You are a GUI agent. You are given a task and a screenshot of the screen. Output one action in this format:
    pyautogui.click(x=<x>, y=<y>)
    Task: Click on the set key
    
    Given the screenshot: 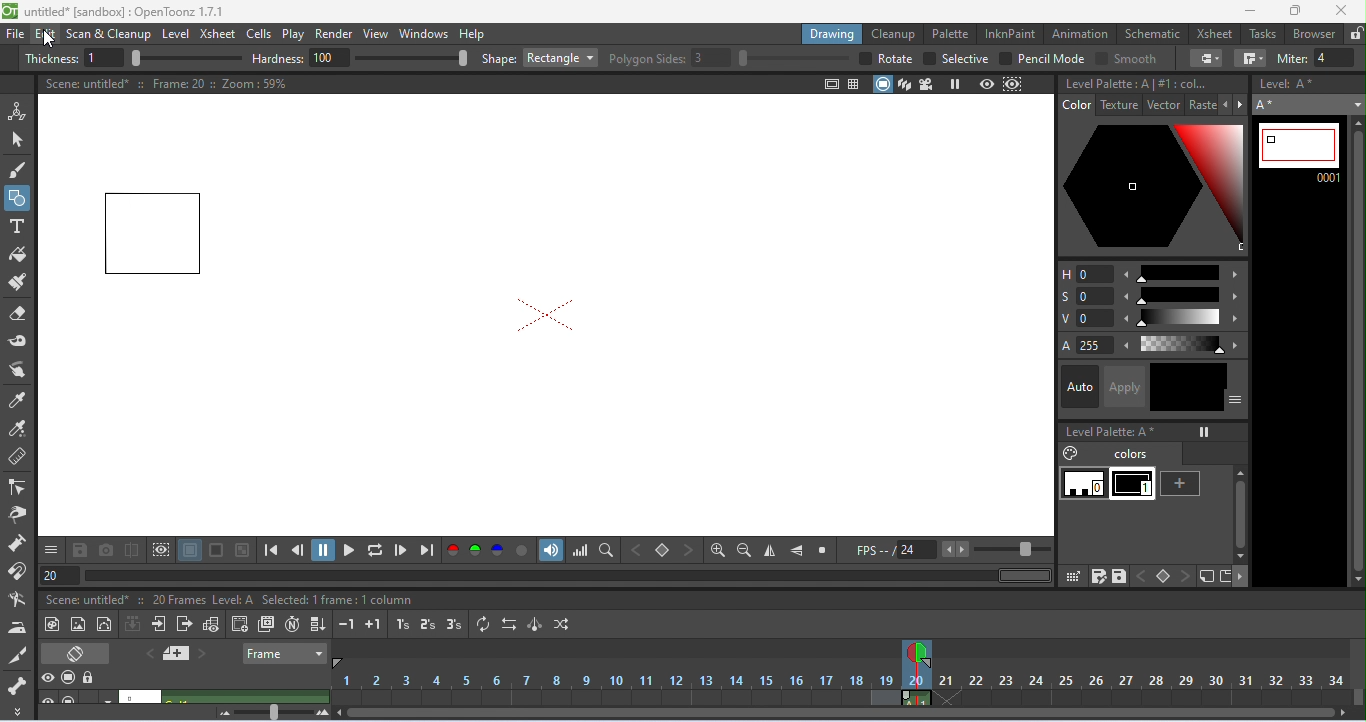 What is the action you would take?
    pyautogui.click(x=661, y=550)
    